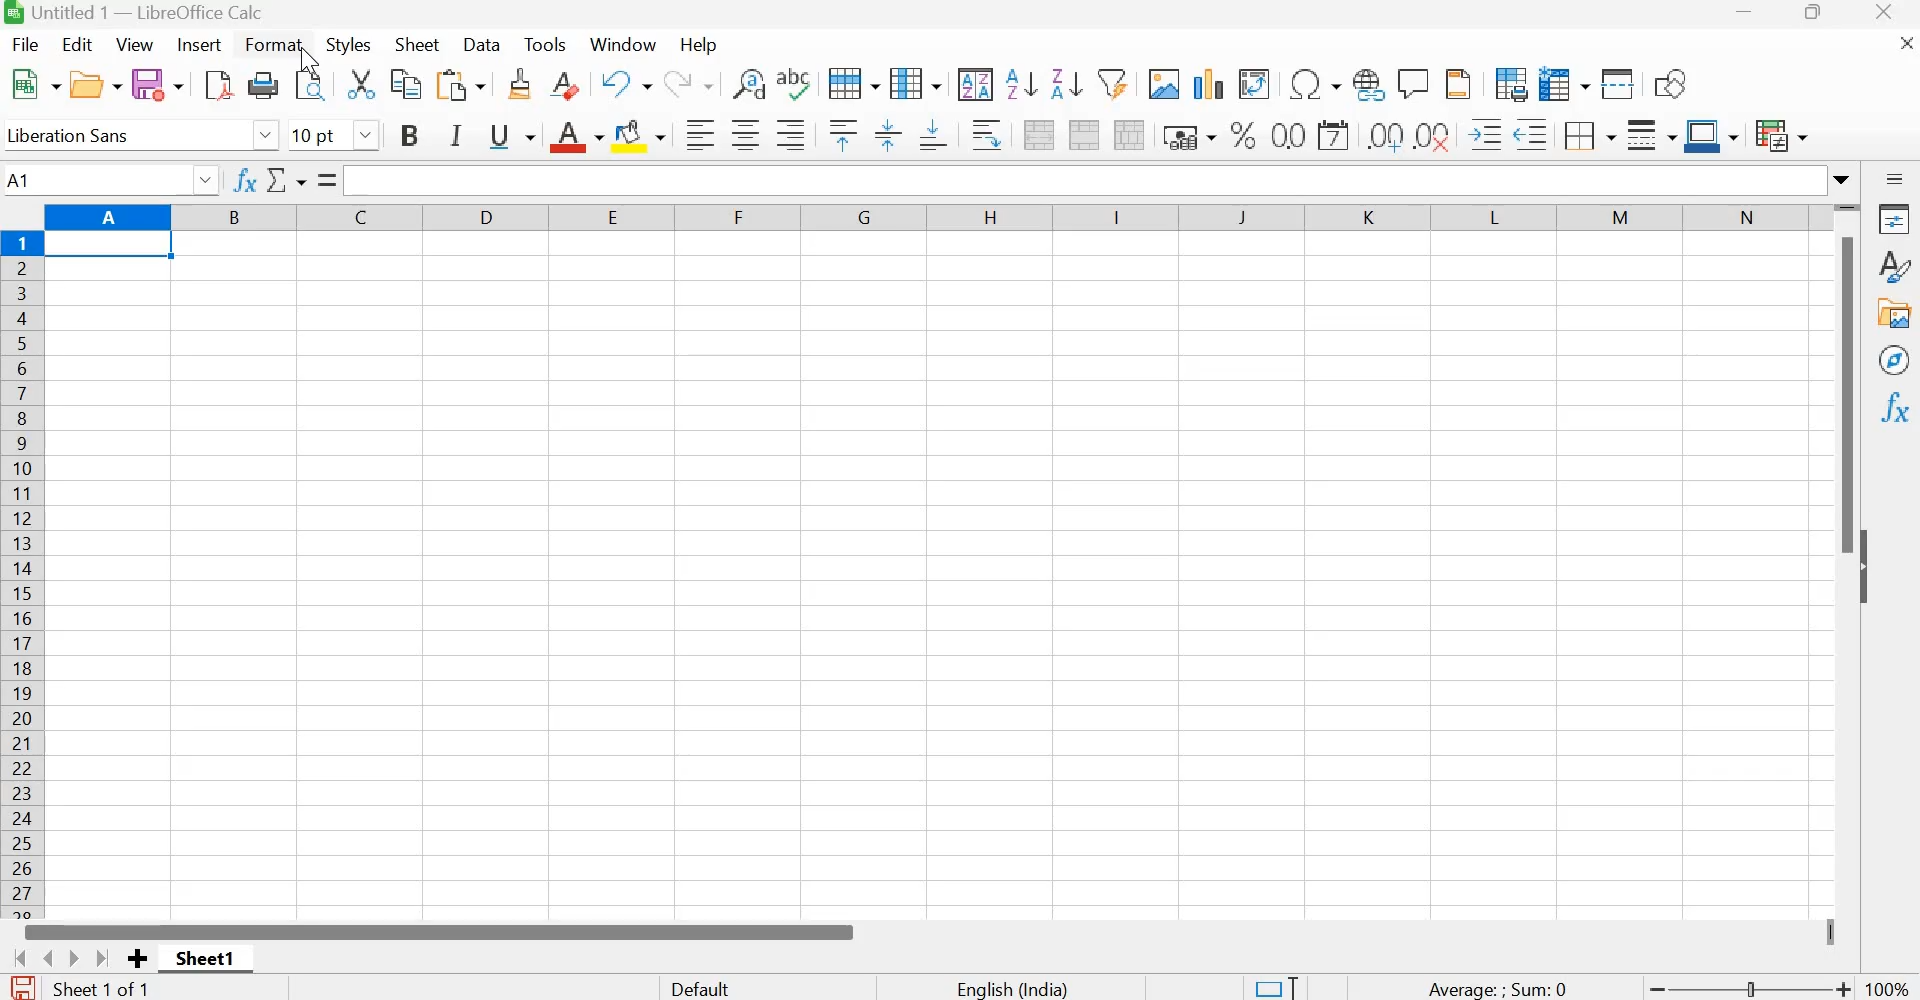 Image resolution: width=1920 pixels, height=1000 pixels. Describe the element at coordinates (1669, 81) in the screenshot. I see `Show draw functions` at that location.